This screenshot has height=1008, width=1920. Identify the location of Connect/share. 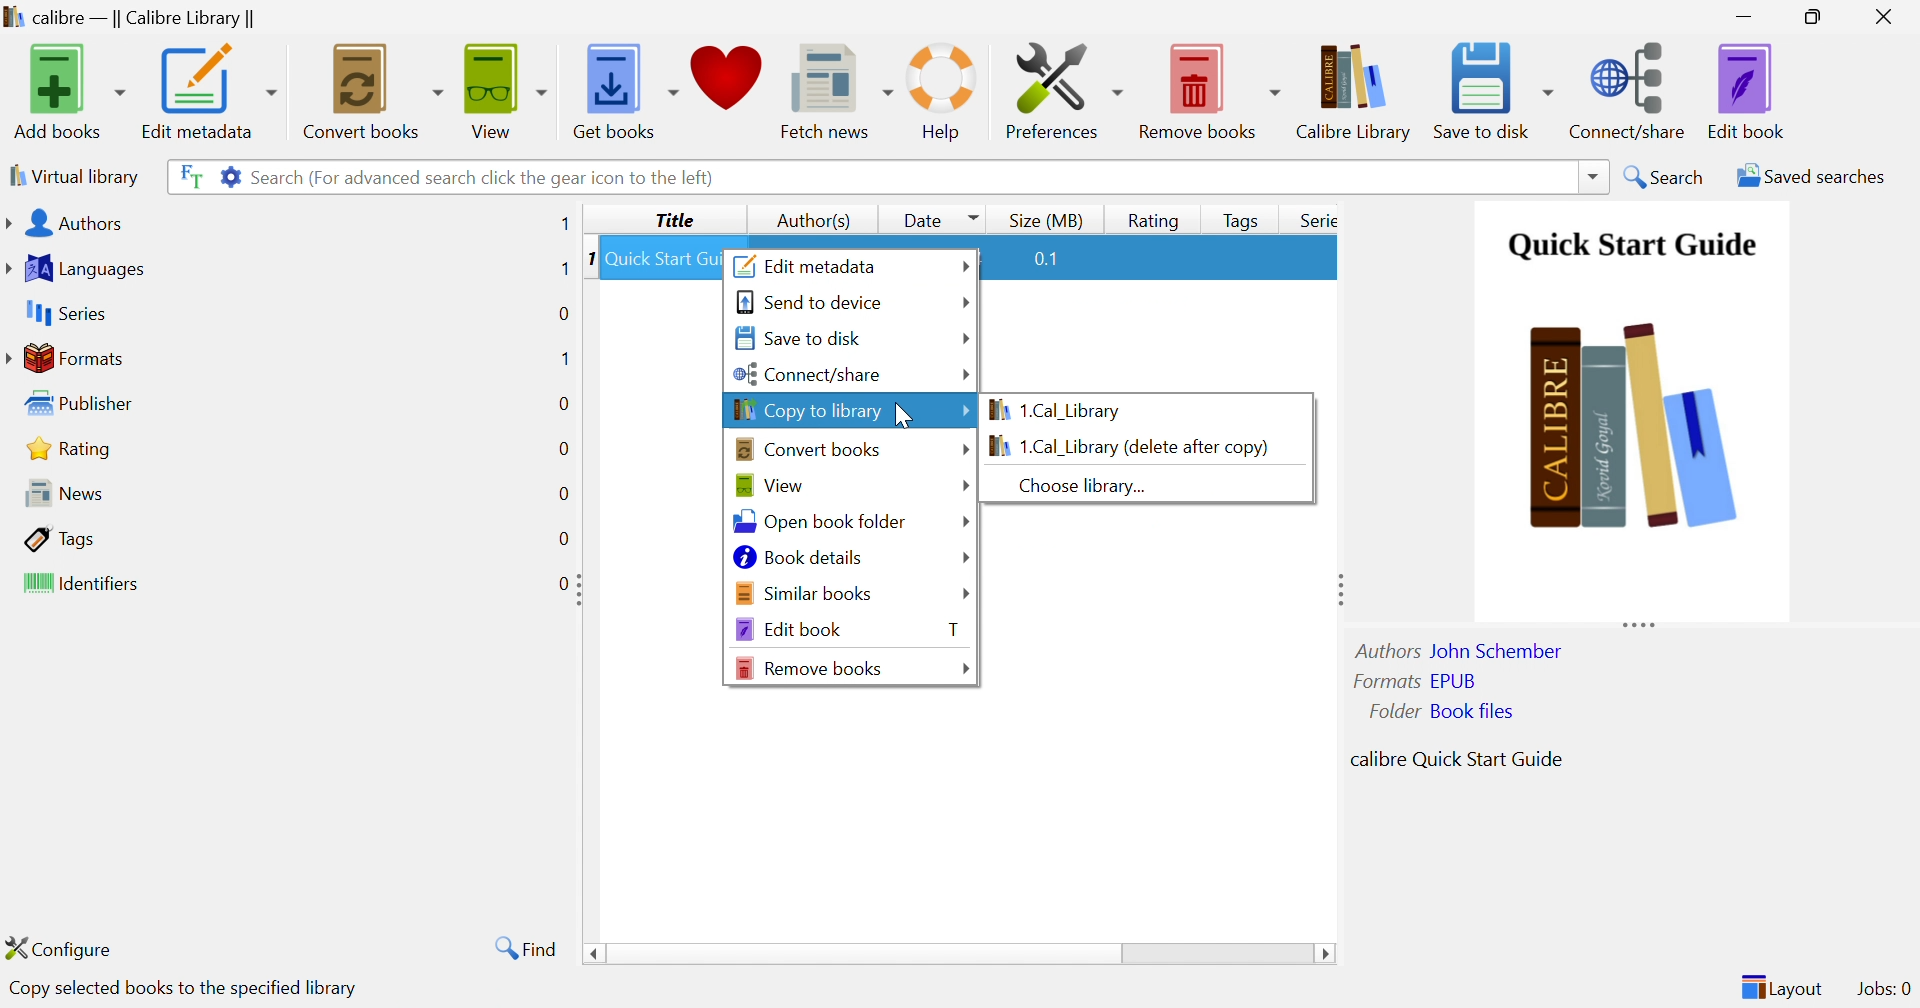
(809, 372).